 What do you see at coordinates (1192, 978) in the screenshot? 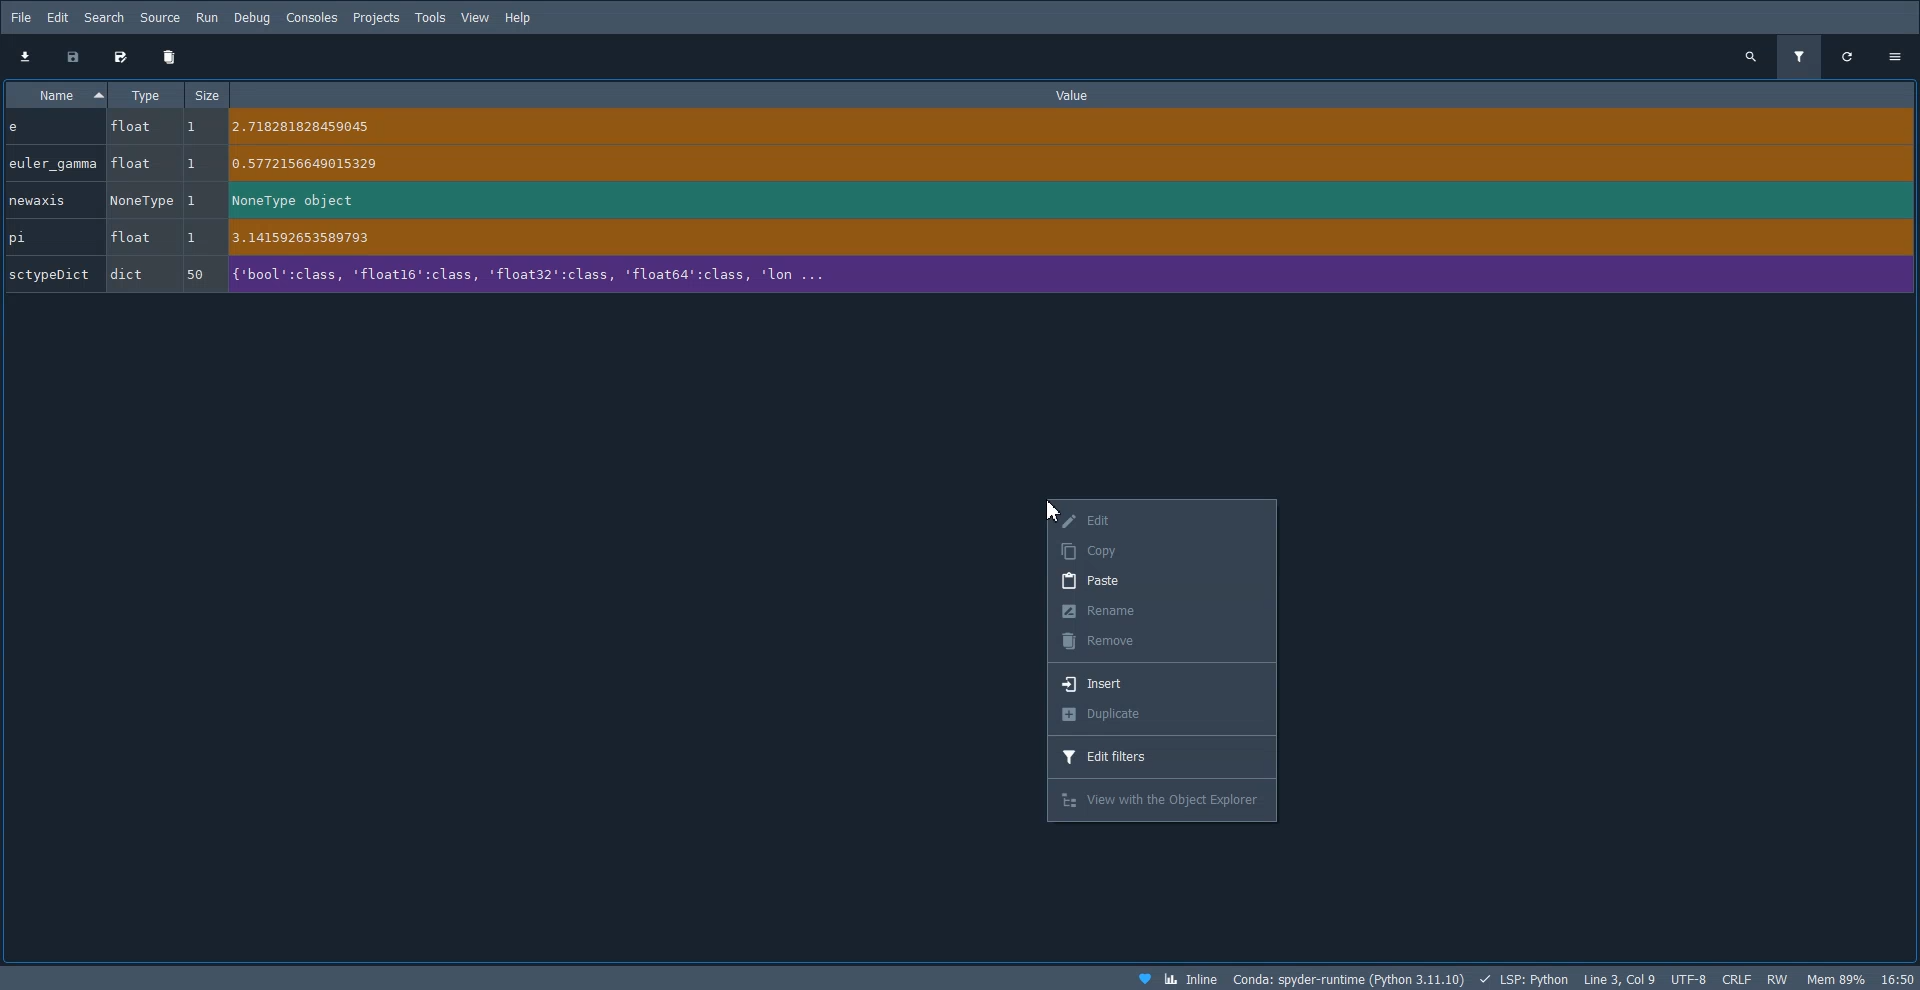
I see `Inline` at bounding box center [1192, 978].